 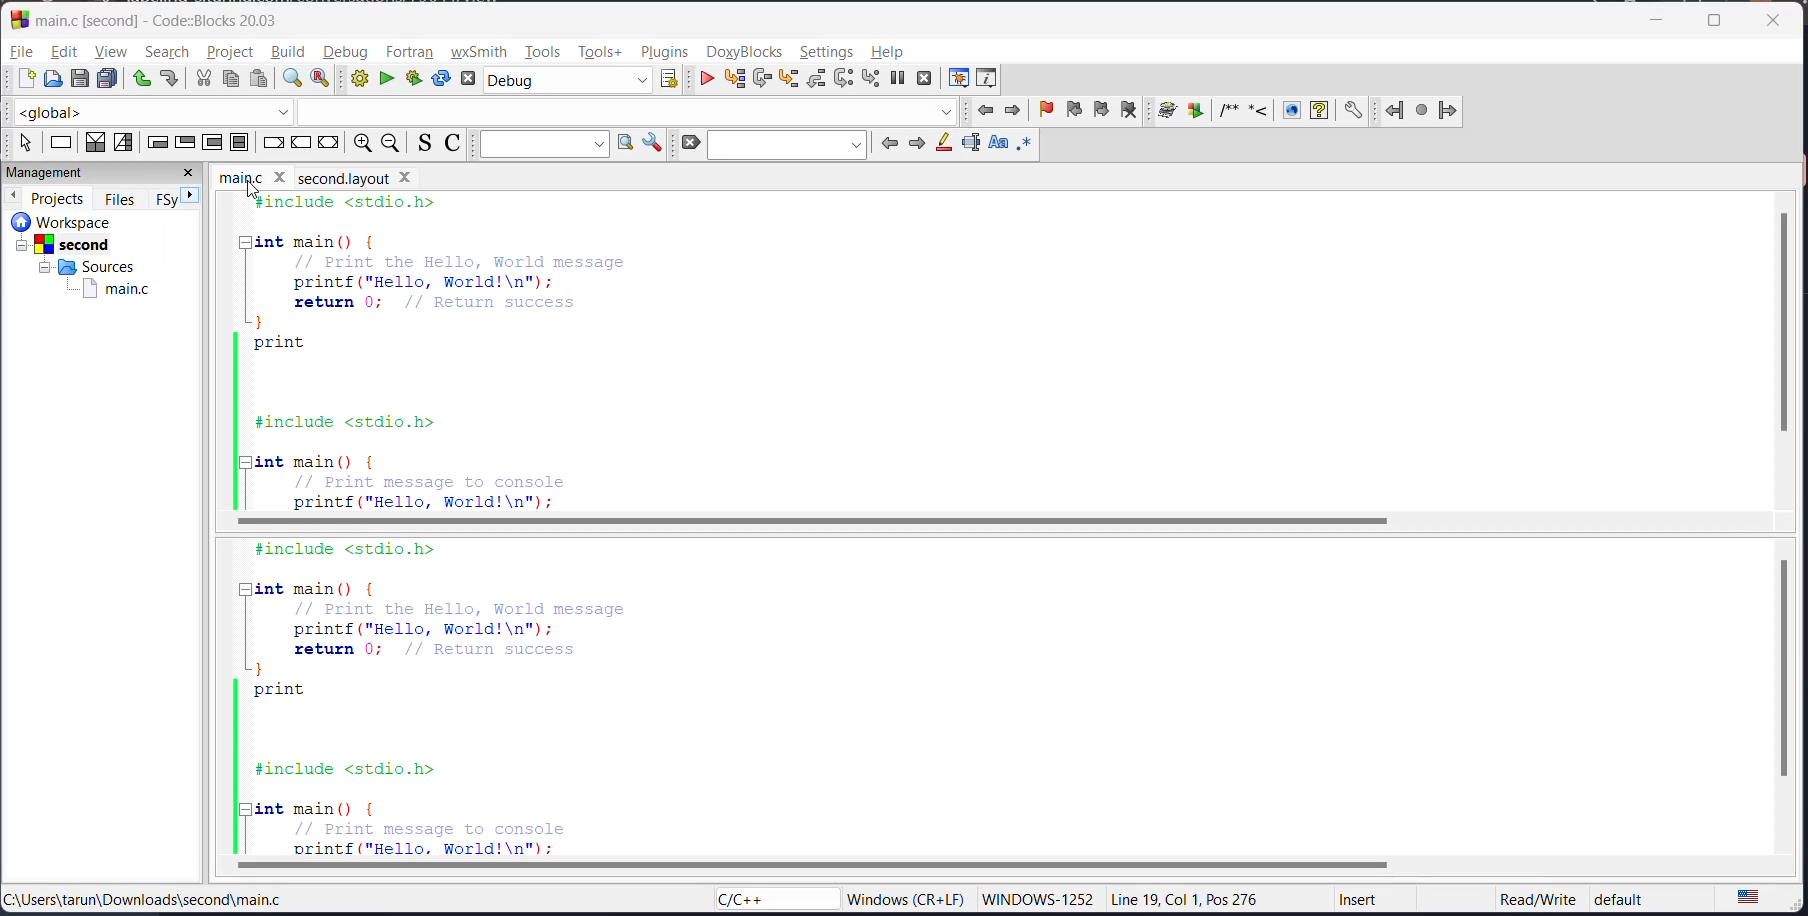 What do you see at coordinates (997, 143) in the screenshot?
I see `match case` at bounding box center [997, 143].